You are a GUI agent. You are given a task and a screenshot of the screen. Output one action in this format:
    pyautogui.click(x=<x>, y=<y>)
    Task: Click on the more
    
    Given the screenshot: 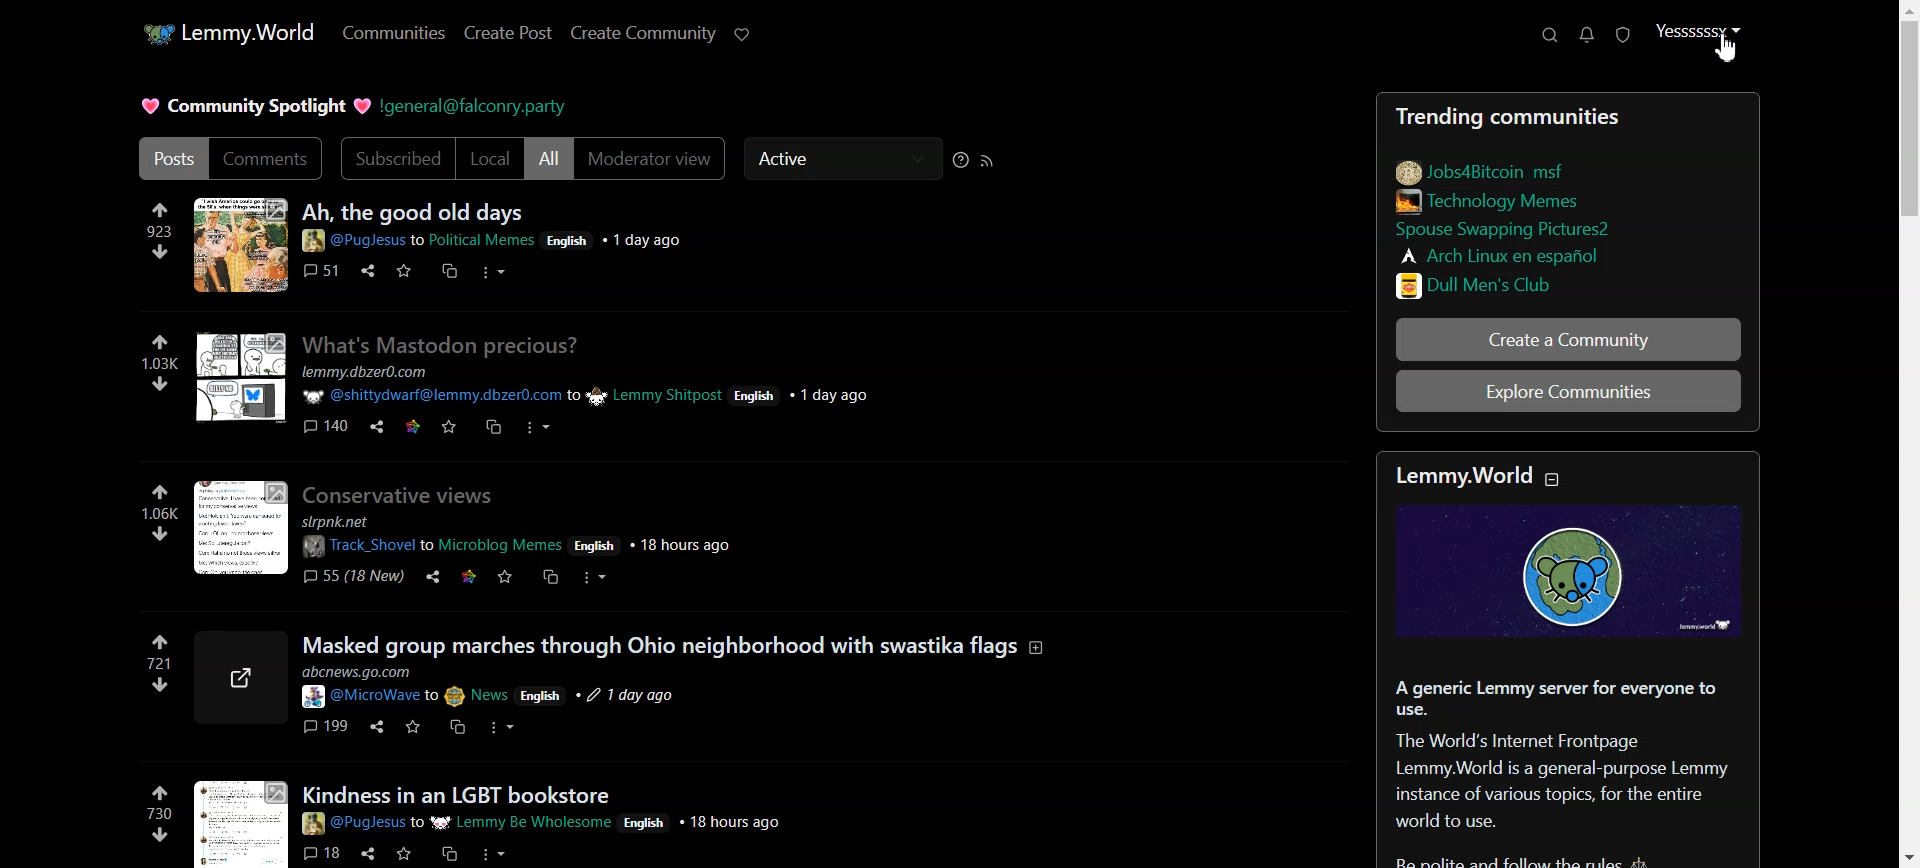 What is the action you would take?
    pyautogui.click(x=593, y=580)
    